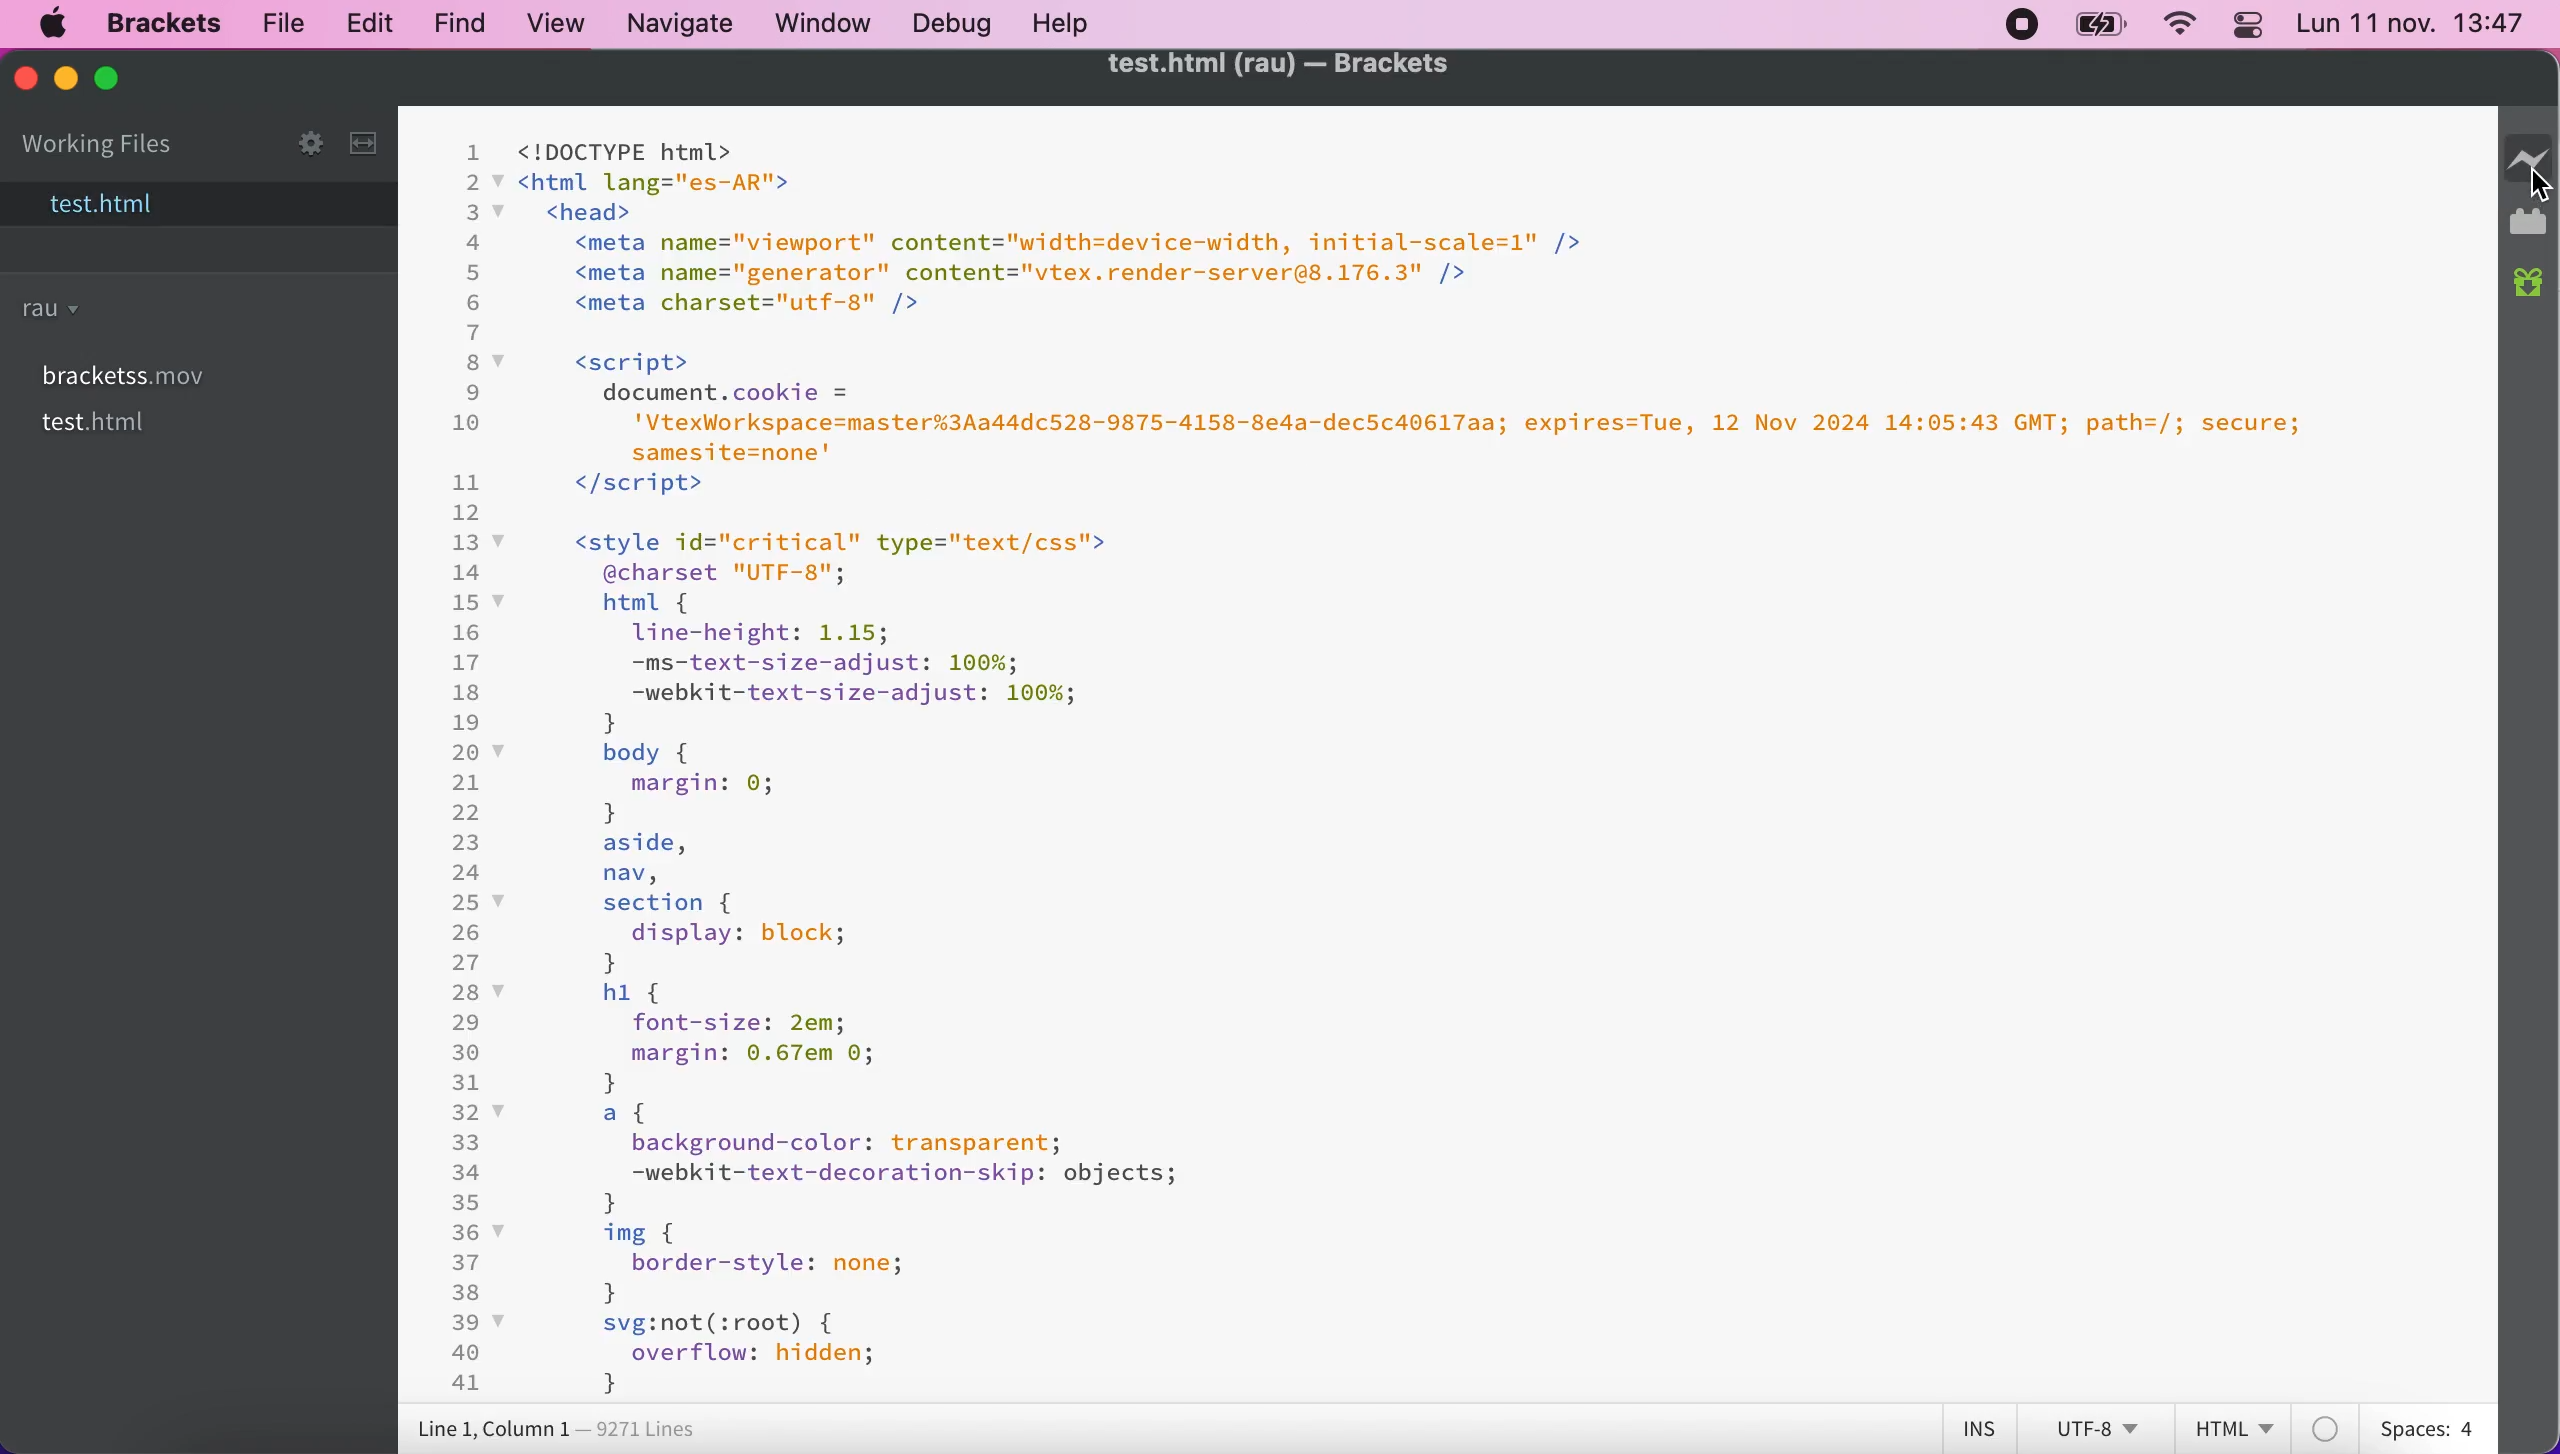 This screenshot has height=1454, width=2560. I want to click on edit, so click(366, 23).